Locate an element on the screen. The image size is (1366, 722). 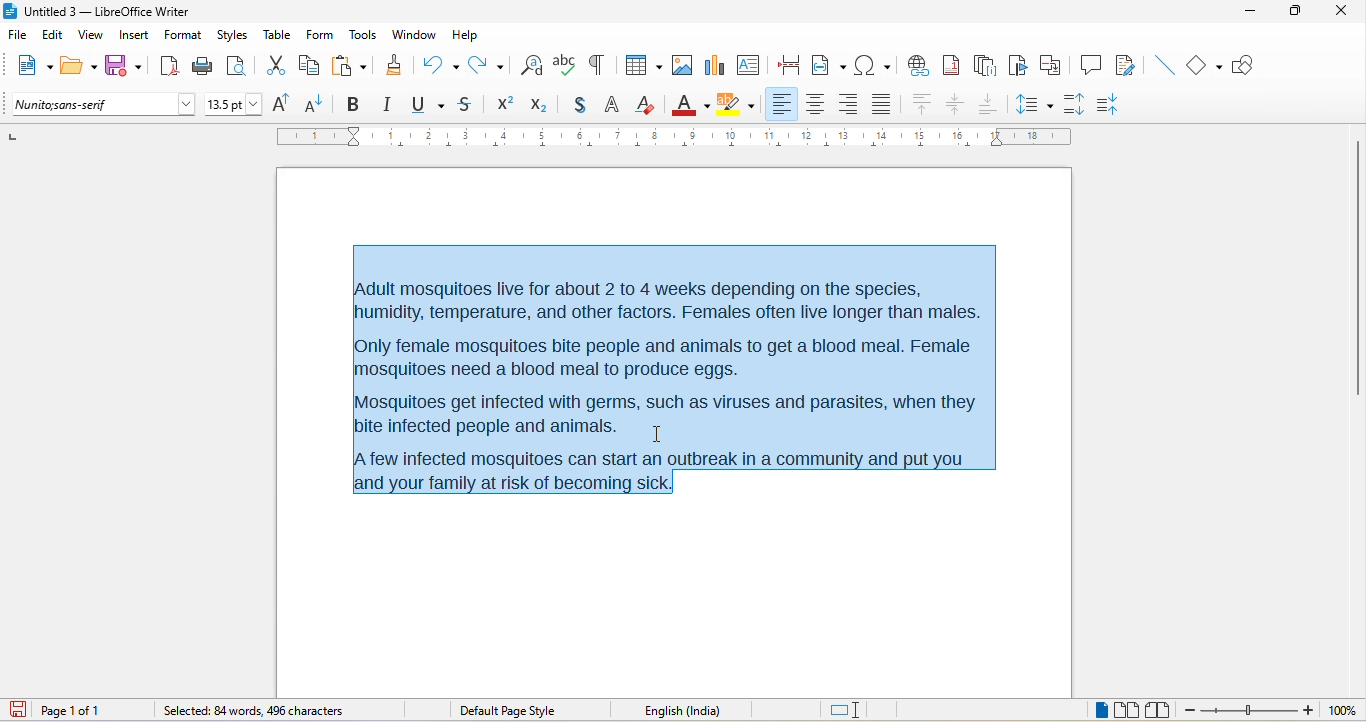
file is located at coordinates (21, 36).